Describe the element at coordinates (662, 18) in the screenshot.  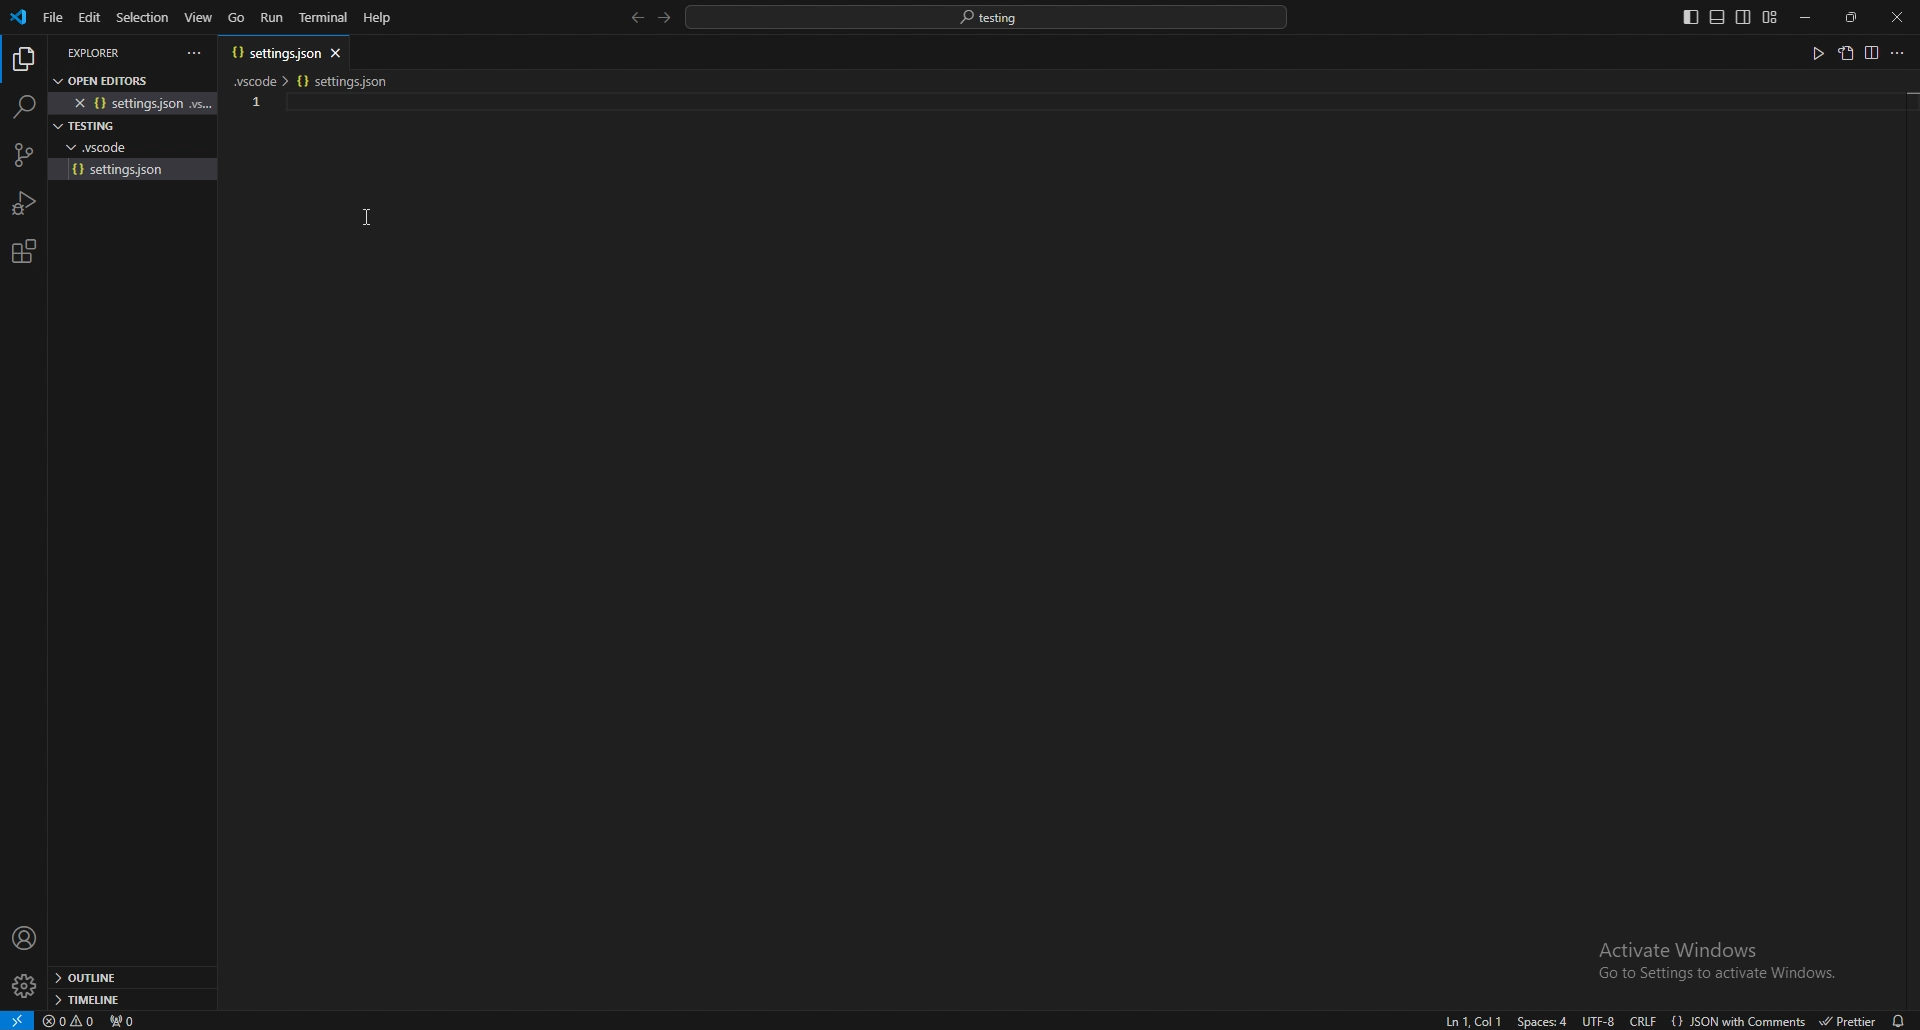
I see `forward` at that location.